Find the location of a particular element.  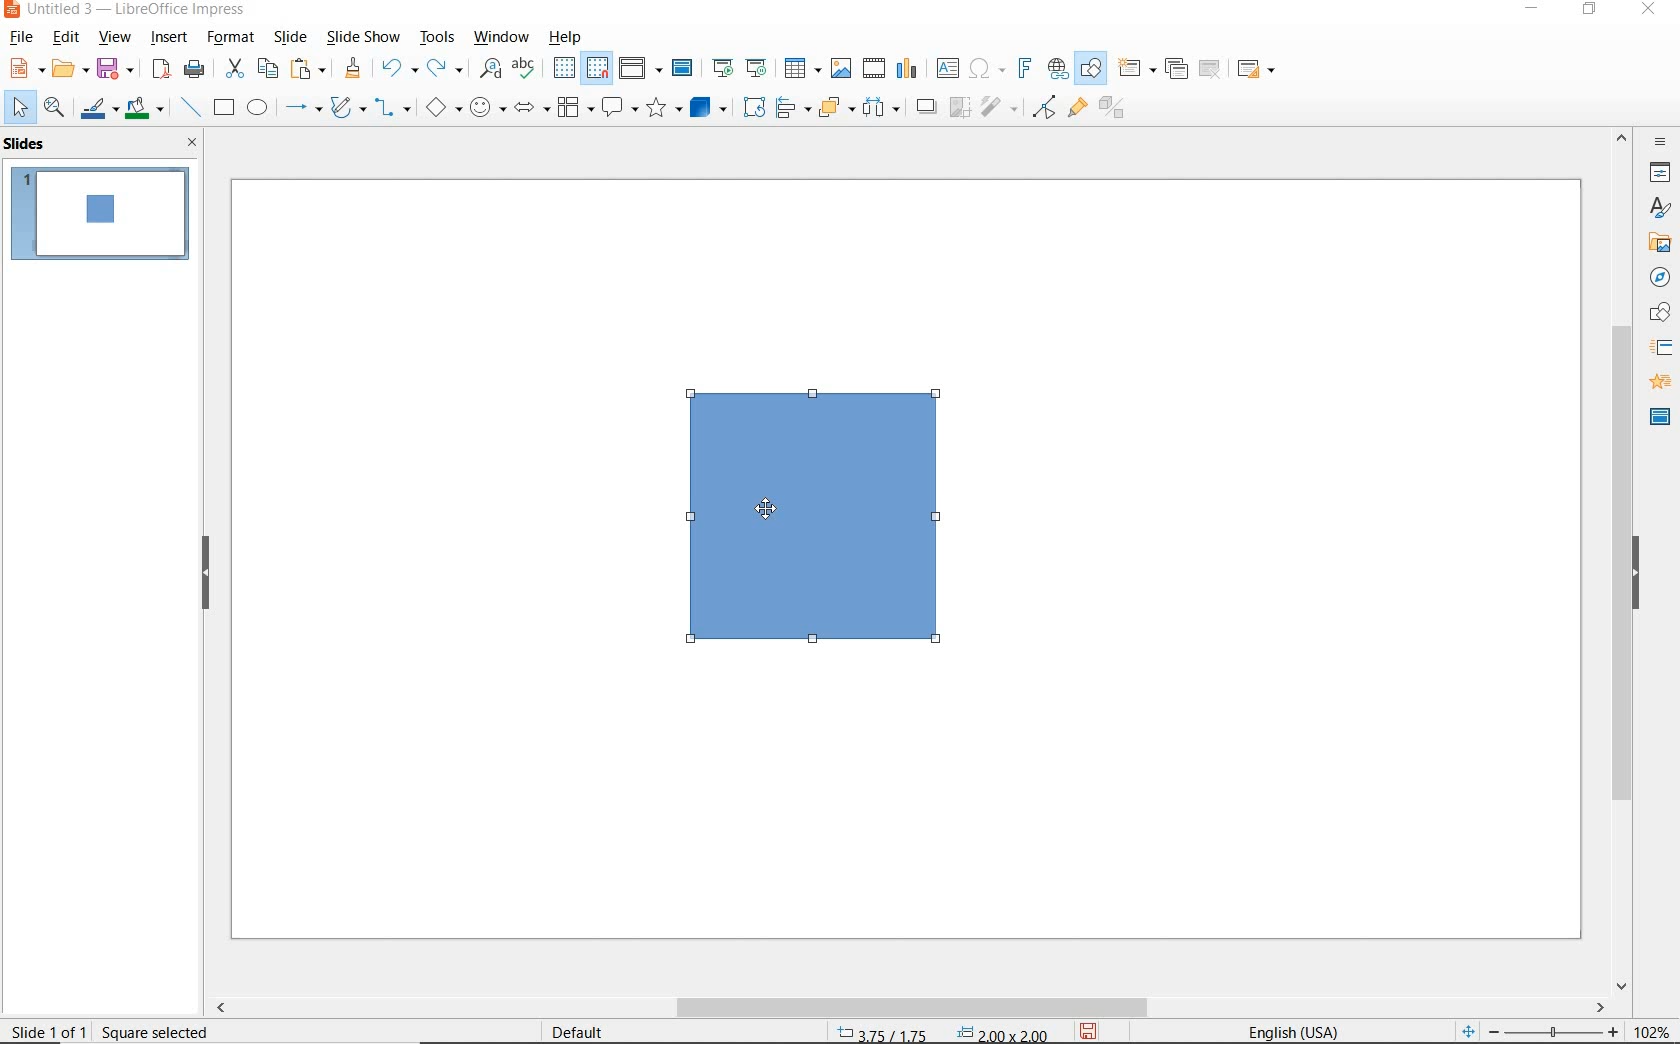

default is located at coordinates (582, 1031).